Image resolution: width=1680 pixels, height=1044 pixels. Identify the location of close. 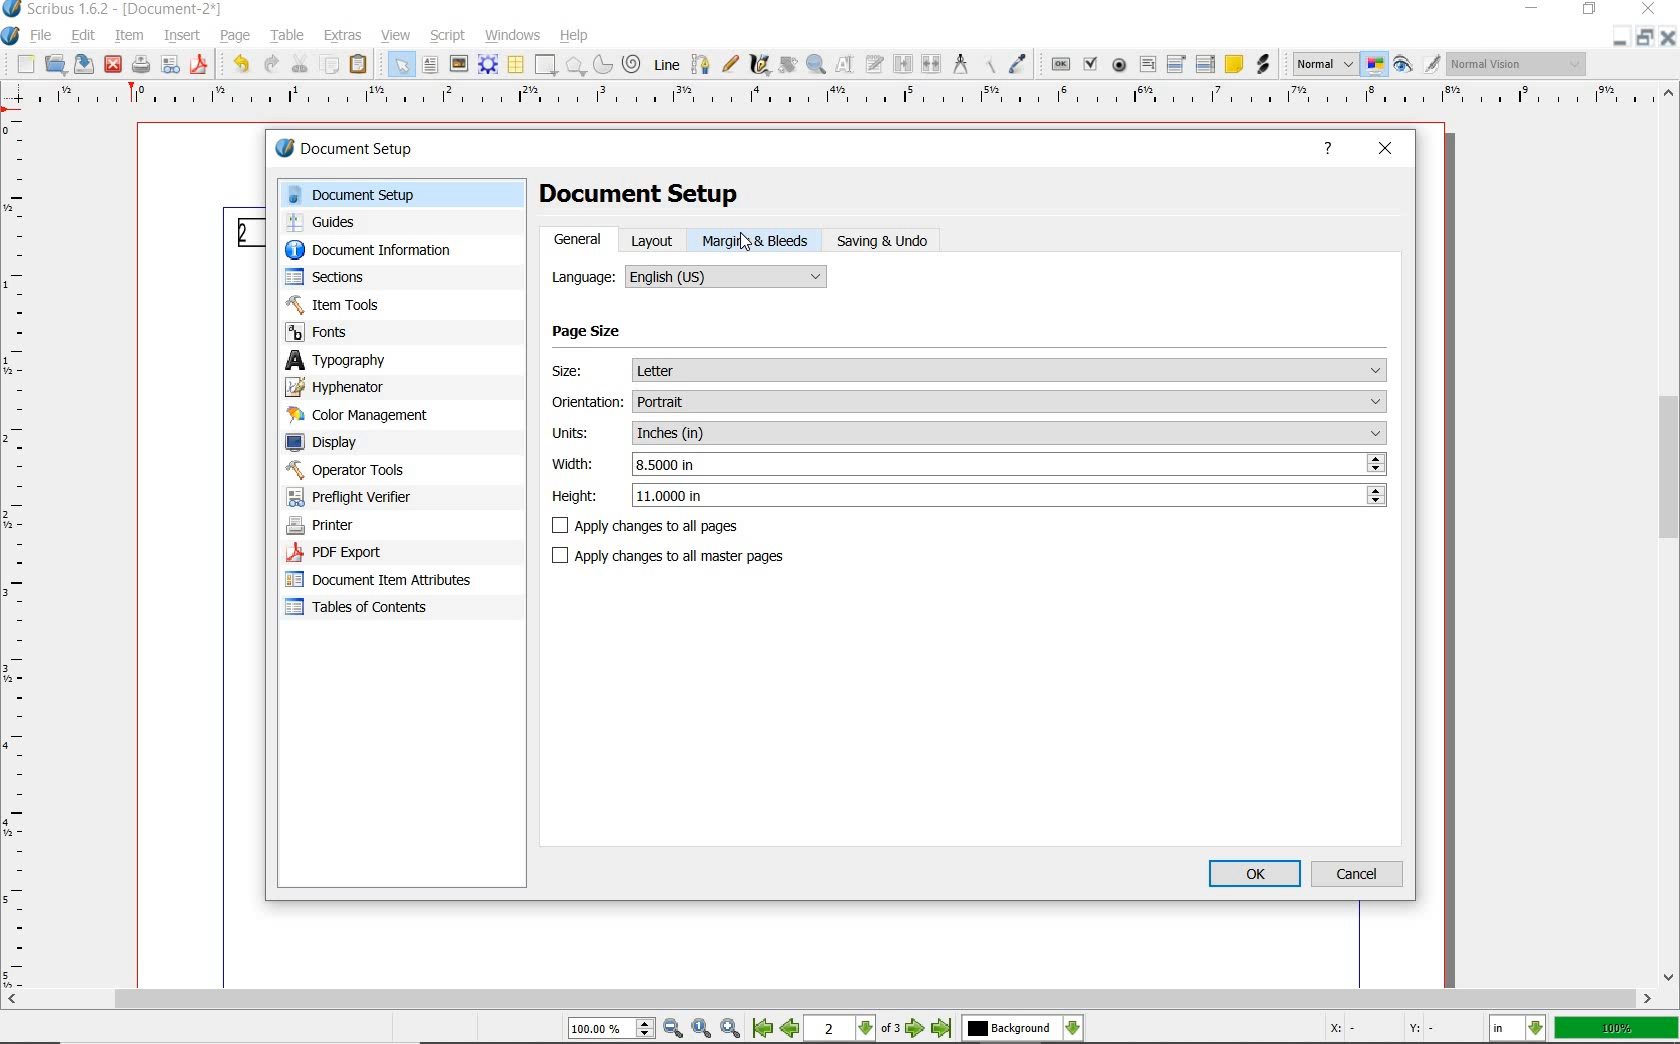
(1648, 10).